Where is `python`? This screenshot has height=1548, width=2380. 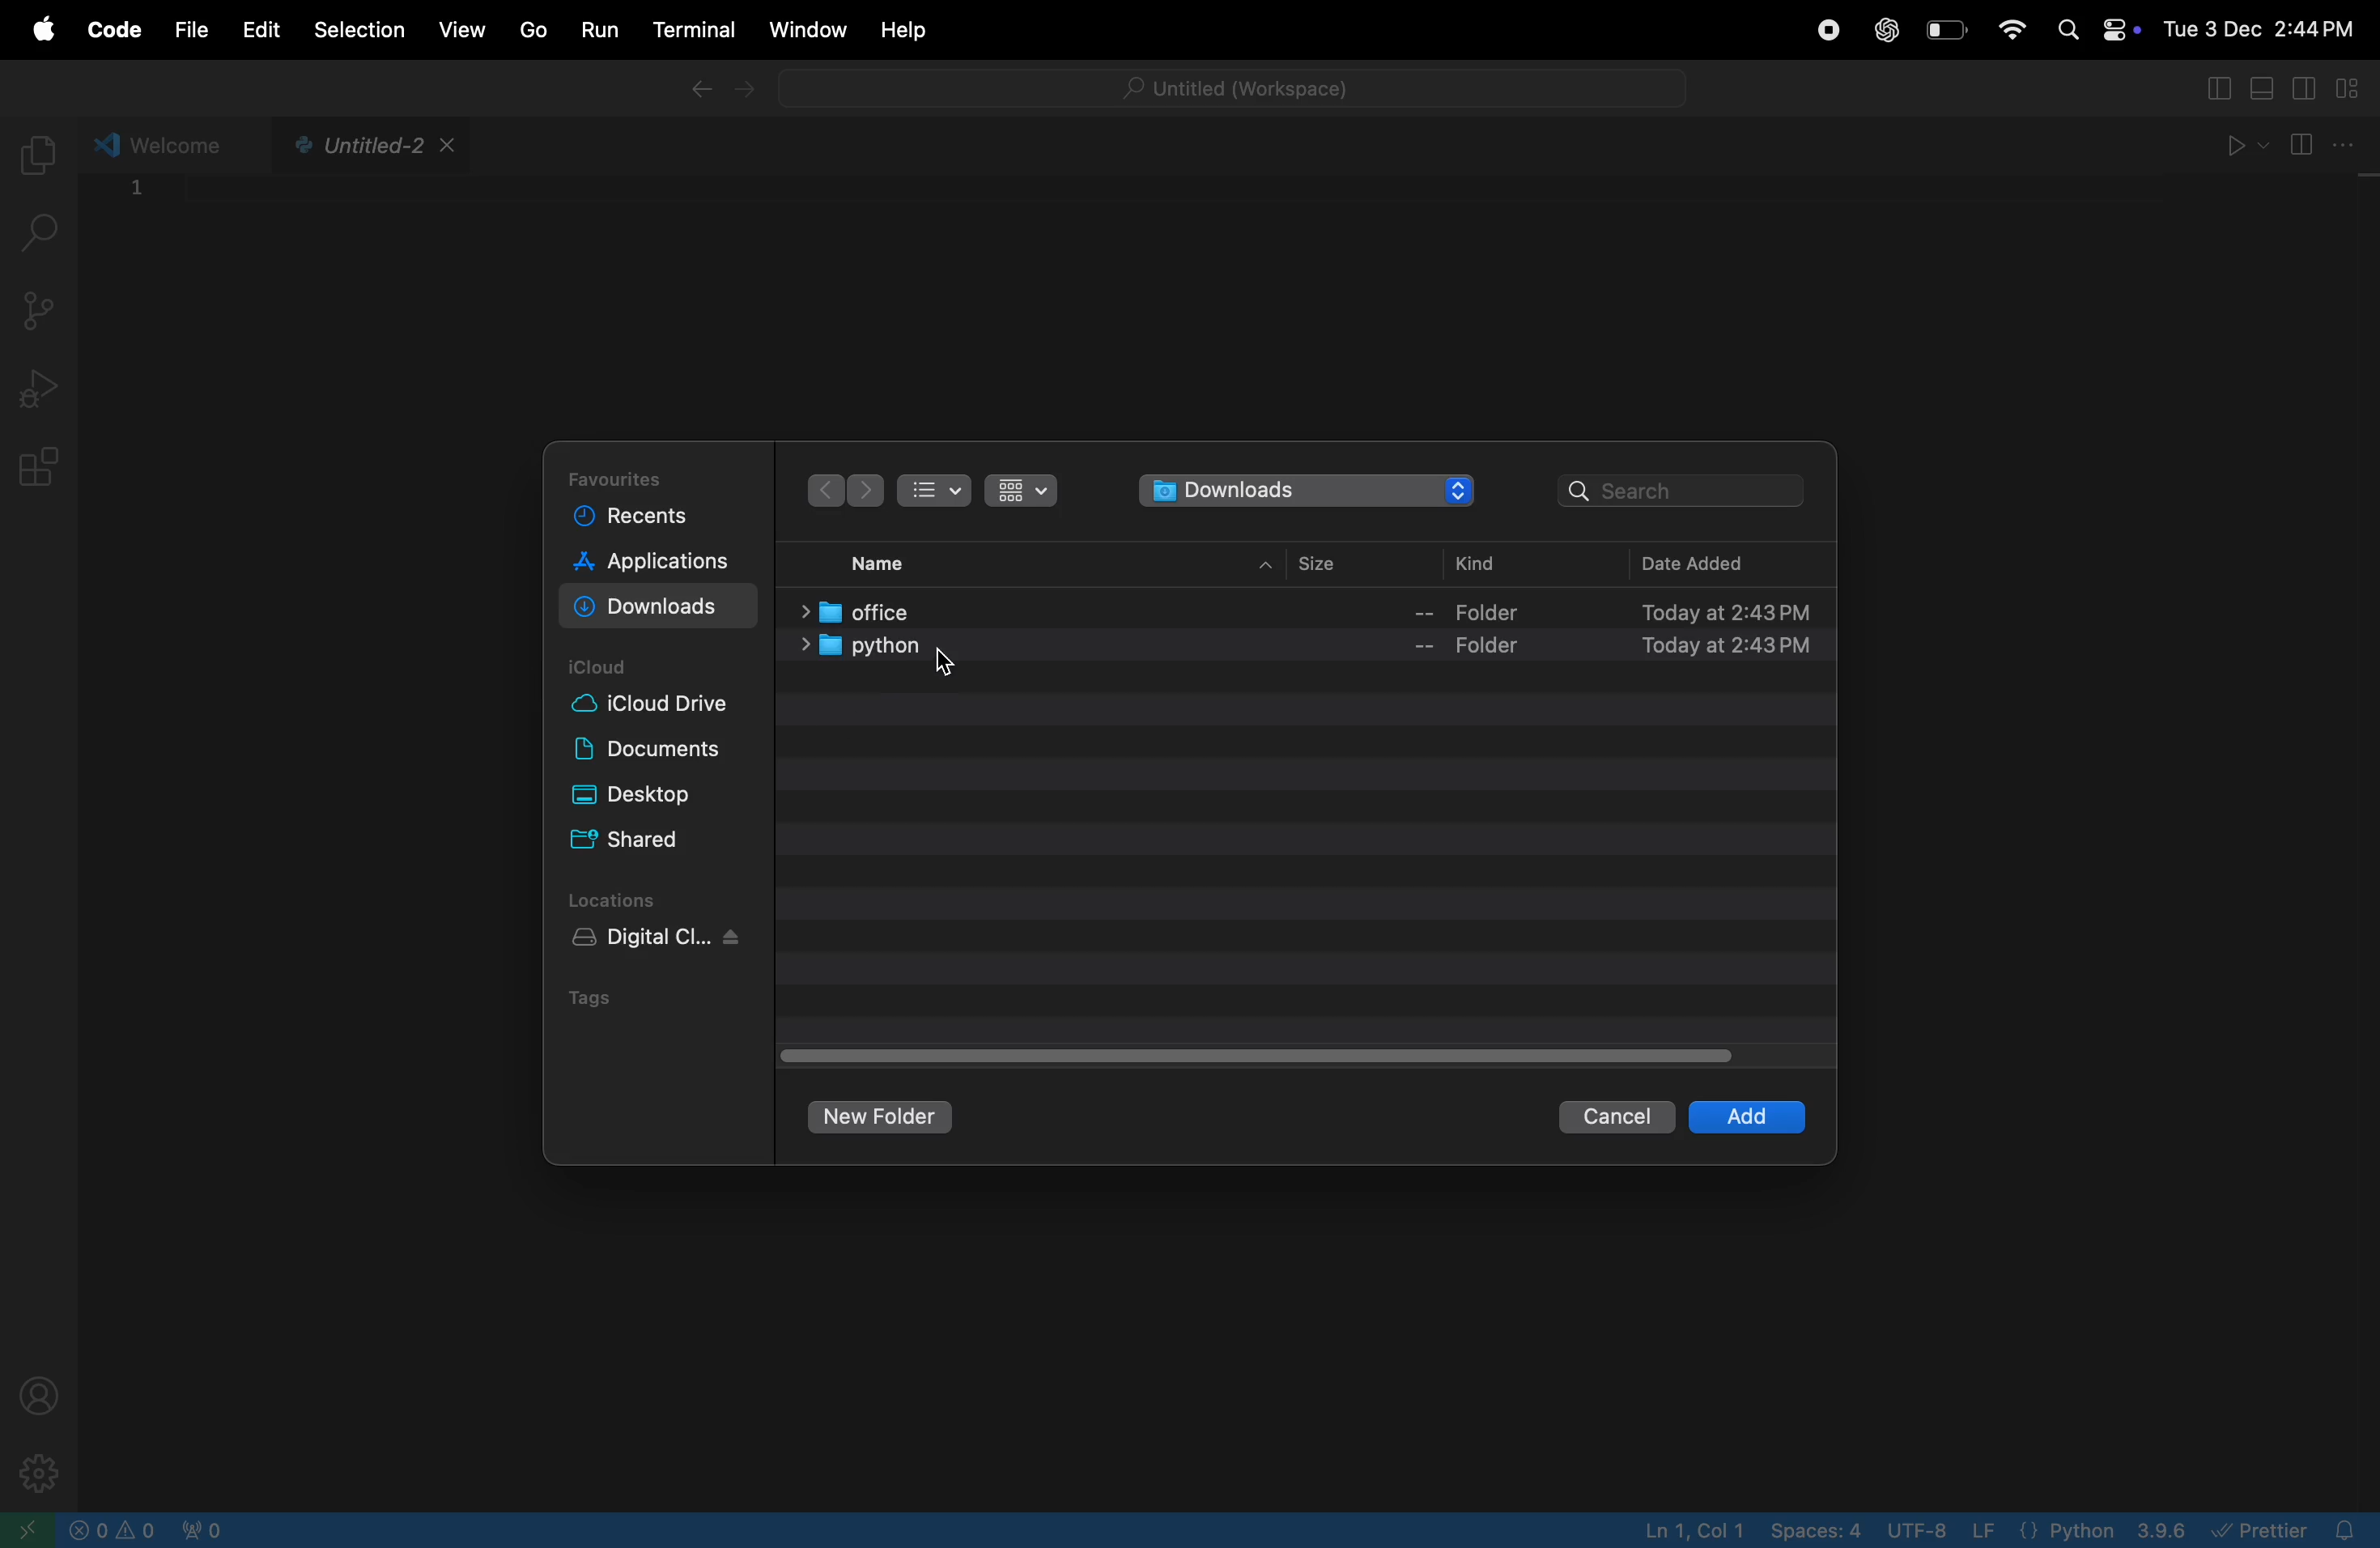
python is located at coordinates (856, 649).